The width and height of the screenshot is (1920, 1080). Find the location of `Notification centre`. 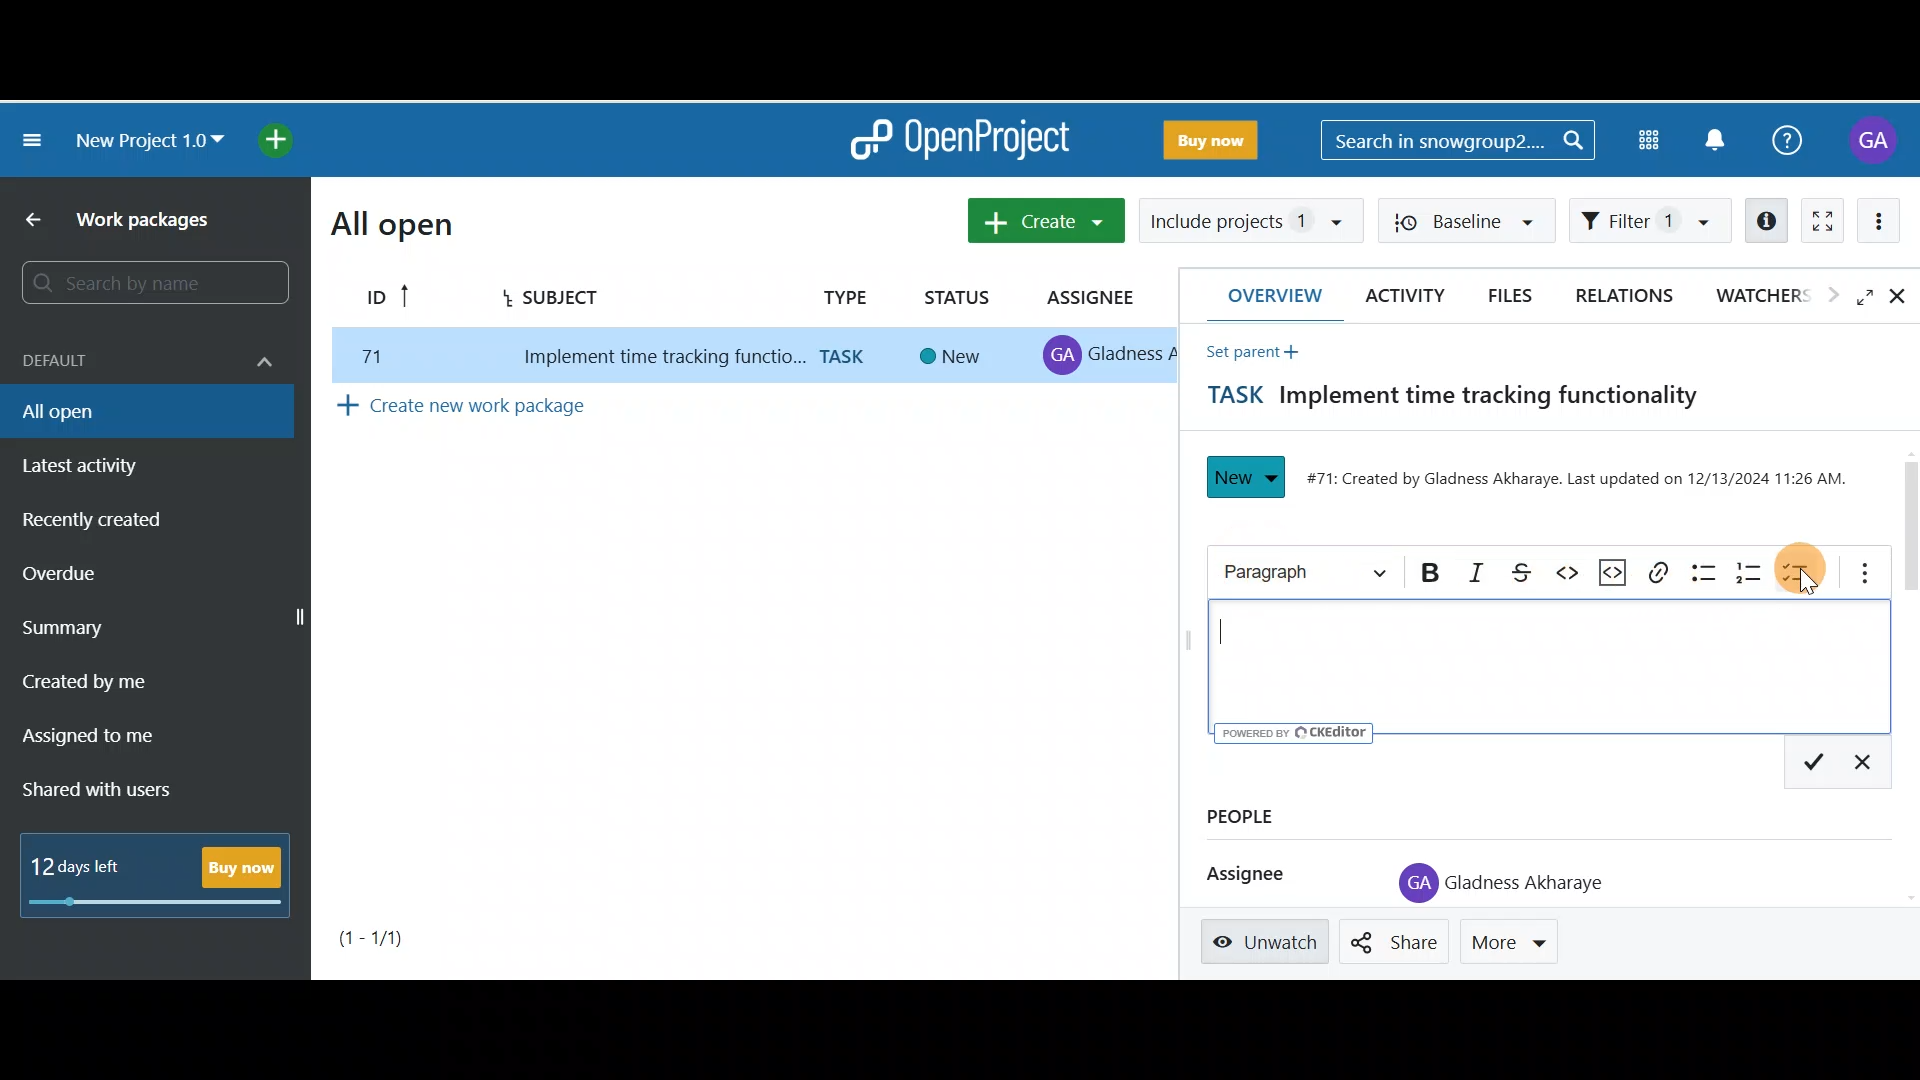

Notification centre is located at coordinates (1727, 139).